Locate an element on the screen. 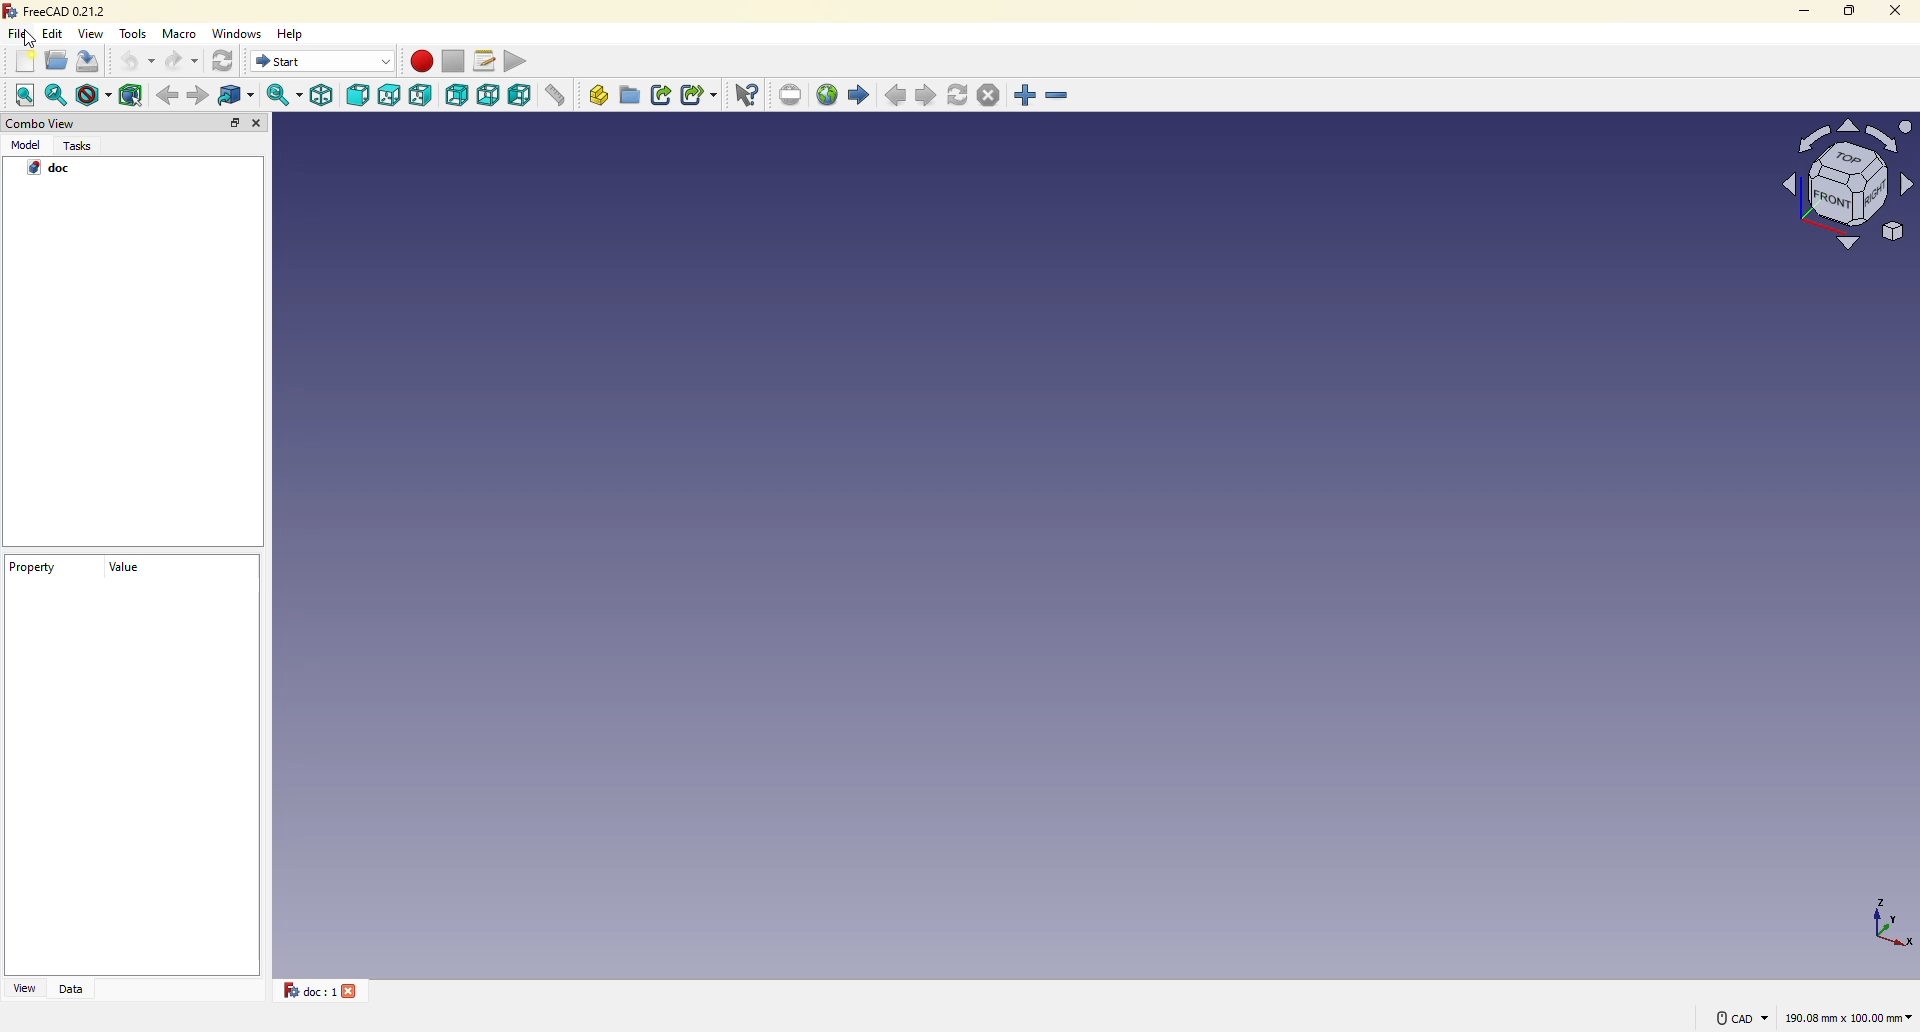 Image resolution: width=1920 pixels, height=1032 pixels. open is located at coordinates (56, 60).